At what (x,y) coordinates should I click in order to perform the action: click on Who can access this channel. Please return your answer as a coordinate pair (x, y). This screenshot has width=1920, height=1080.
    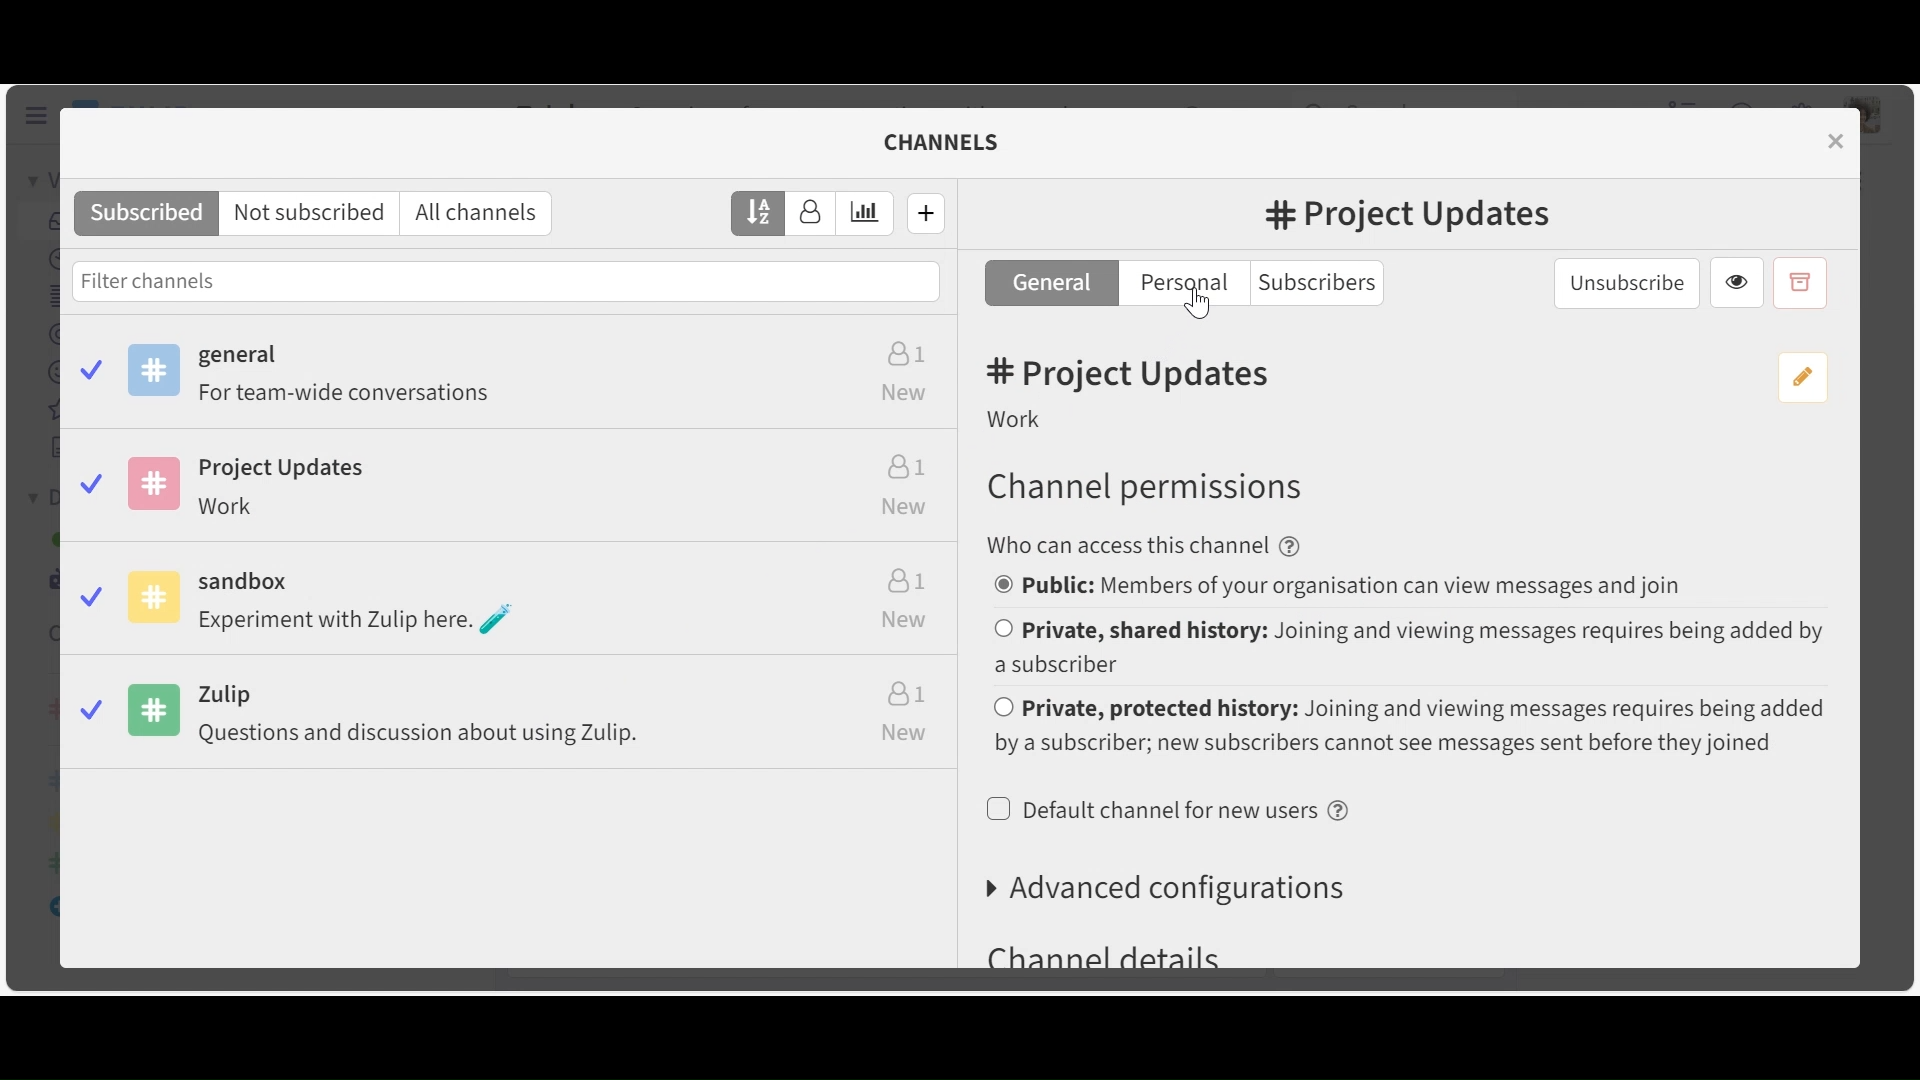
    Looking at the image, I should click on (1147, 545).